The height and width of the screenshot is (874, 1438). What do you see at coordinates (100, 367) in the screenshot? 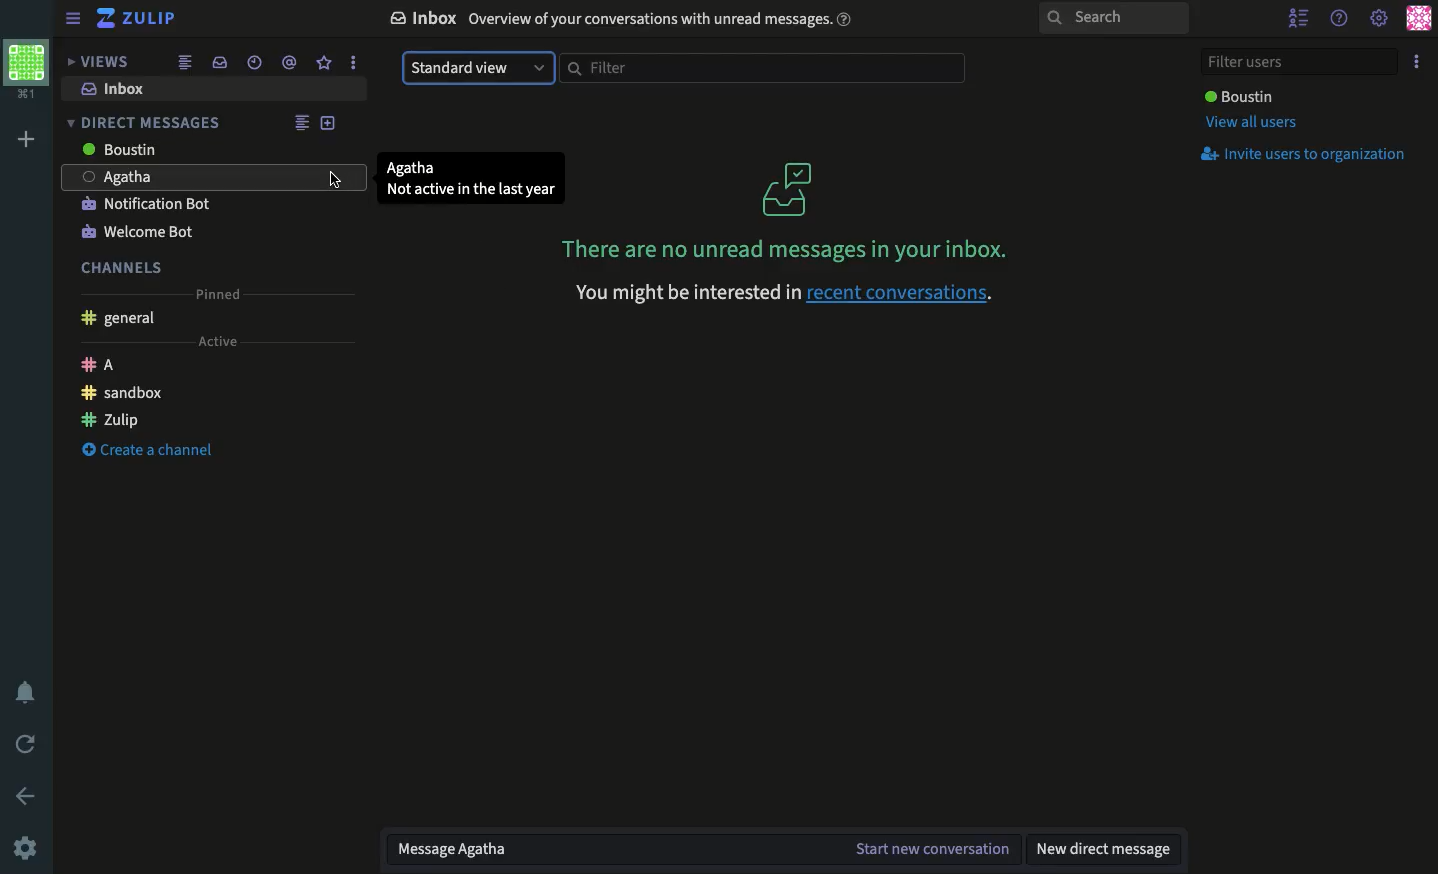
I see `A` at bounding box center [100, 367].